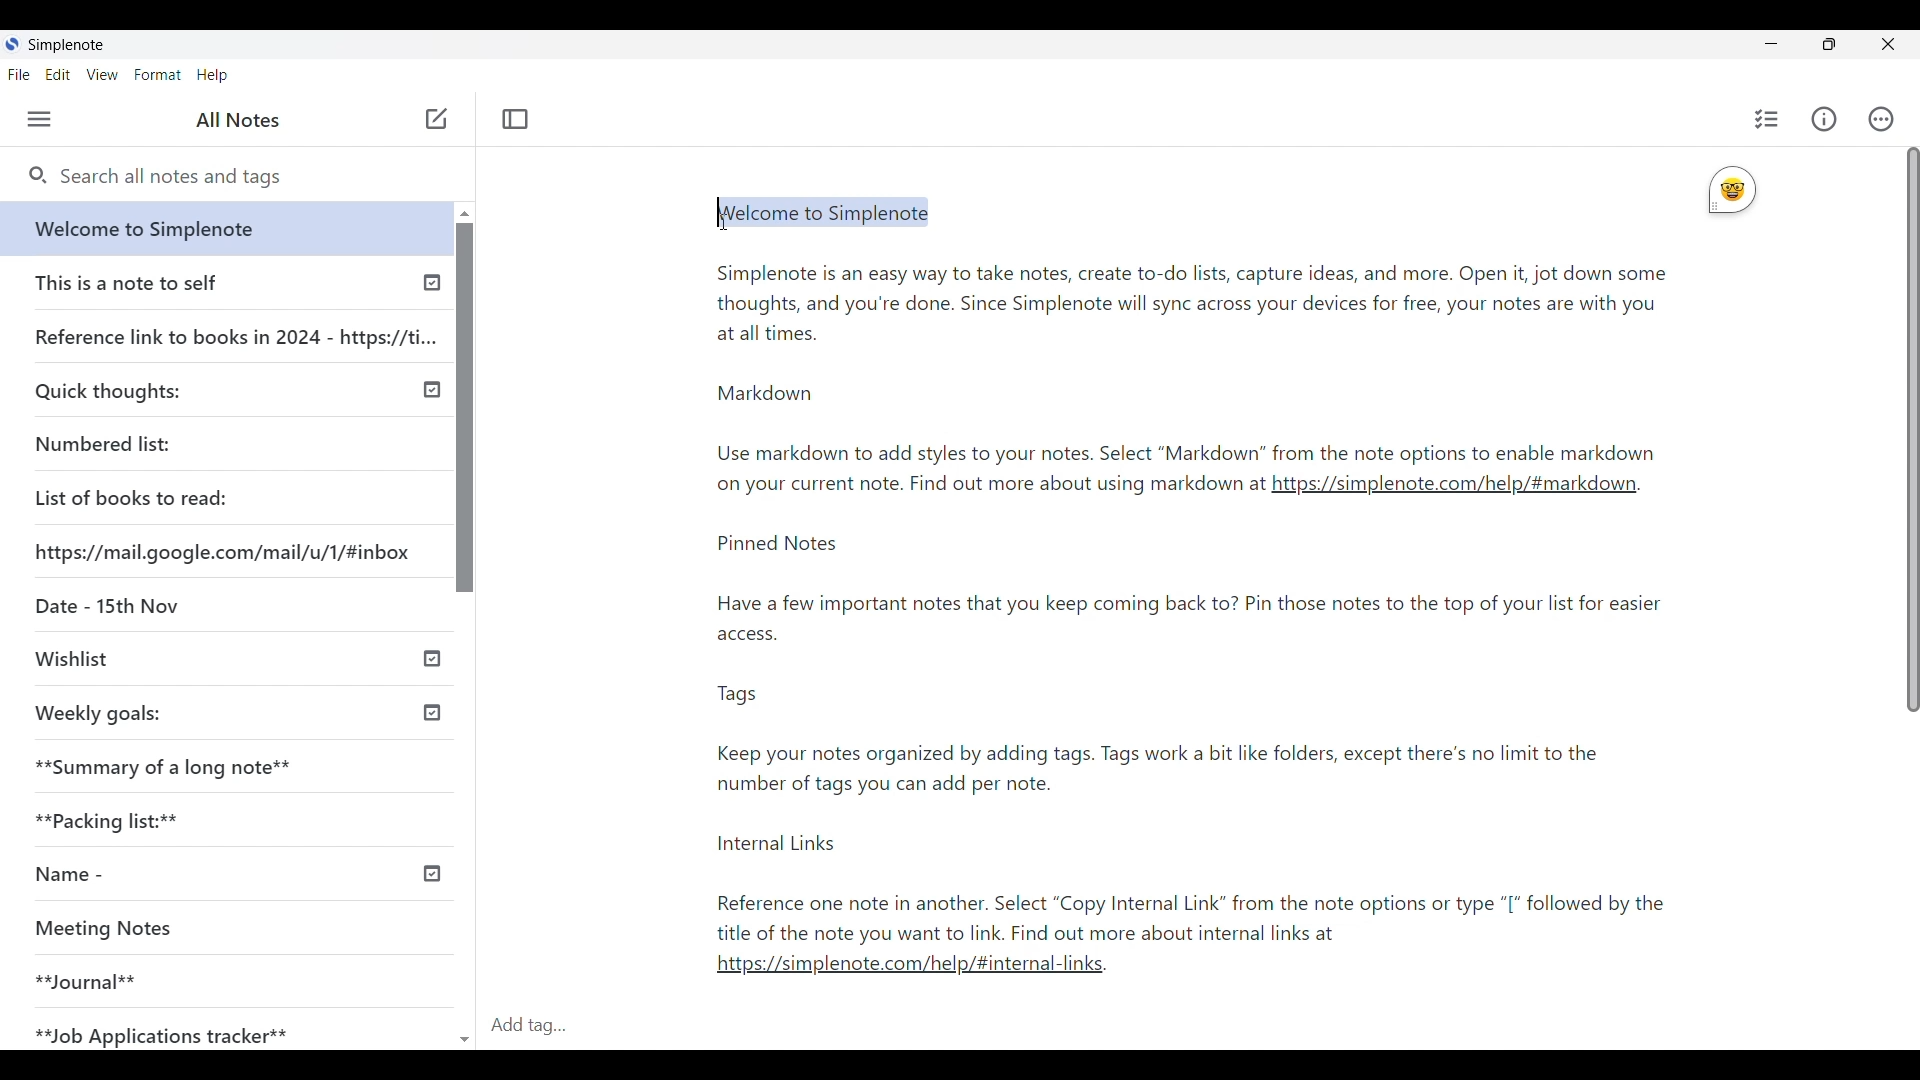  What do you see at coordinates (1829, 44) in the screenshot?
I see `Show interface in smaller tab` at bounding box center [1829, 44].